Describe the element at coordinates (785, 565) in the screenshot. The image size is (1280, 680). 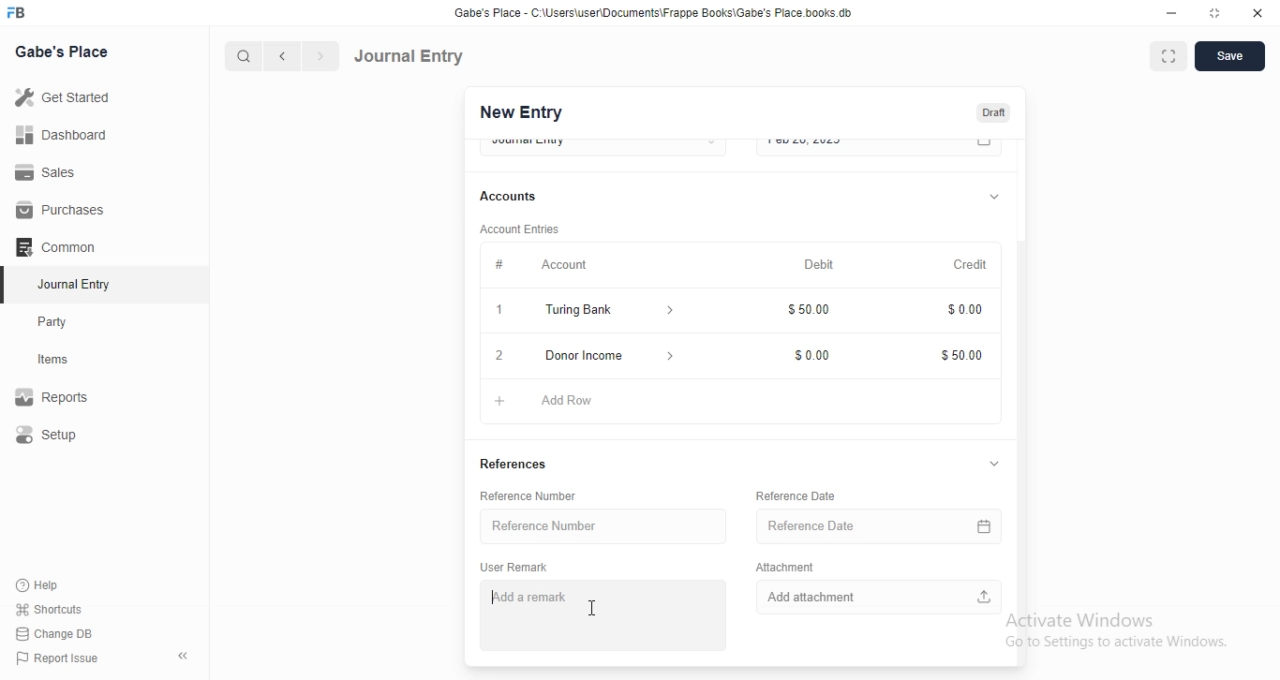
I see `Attachment` at that location.